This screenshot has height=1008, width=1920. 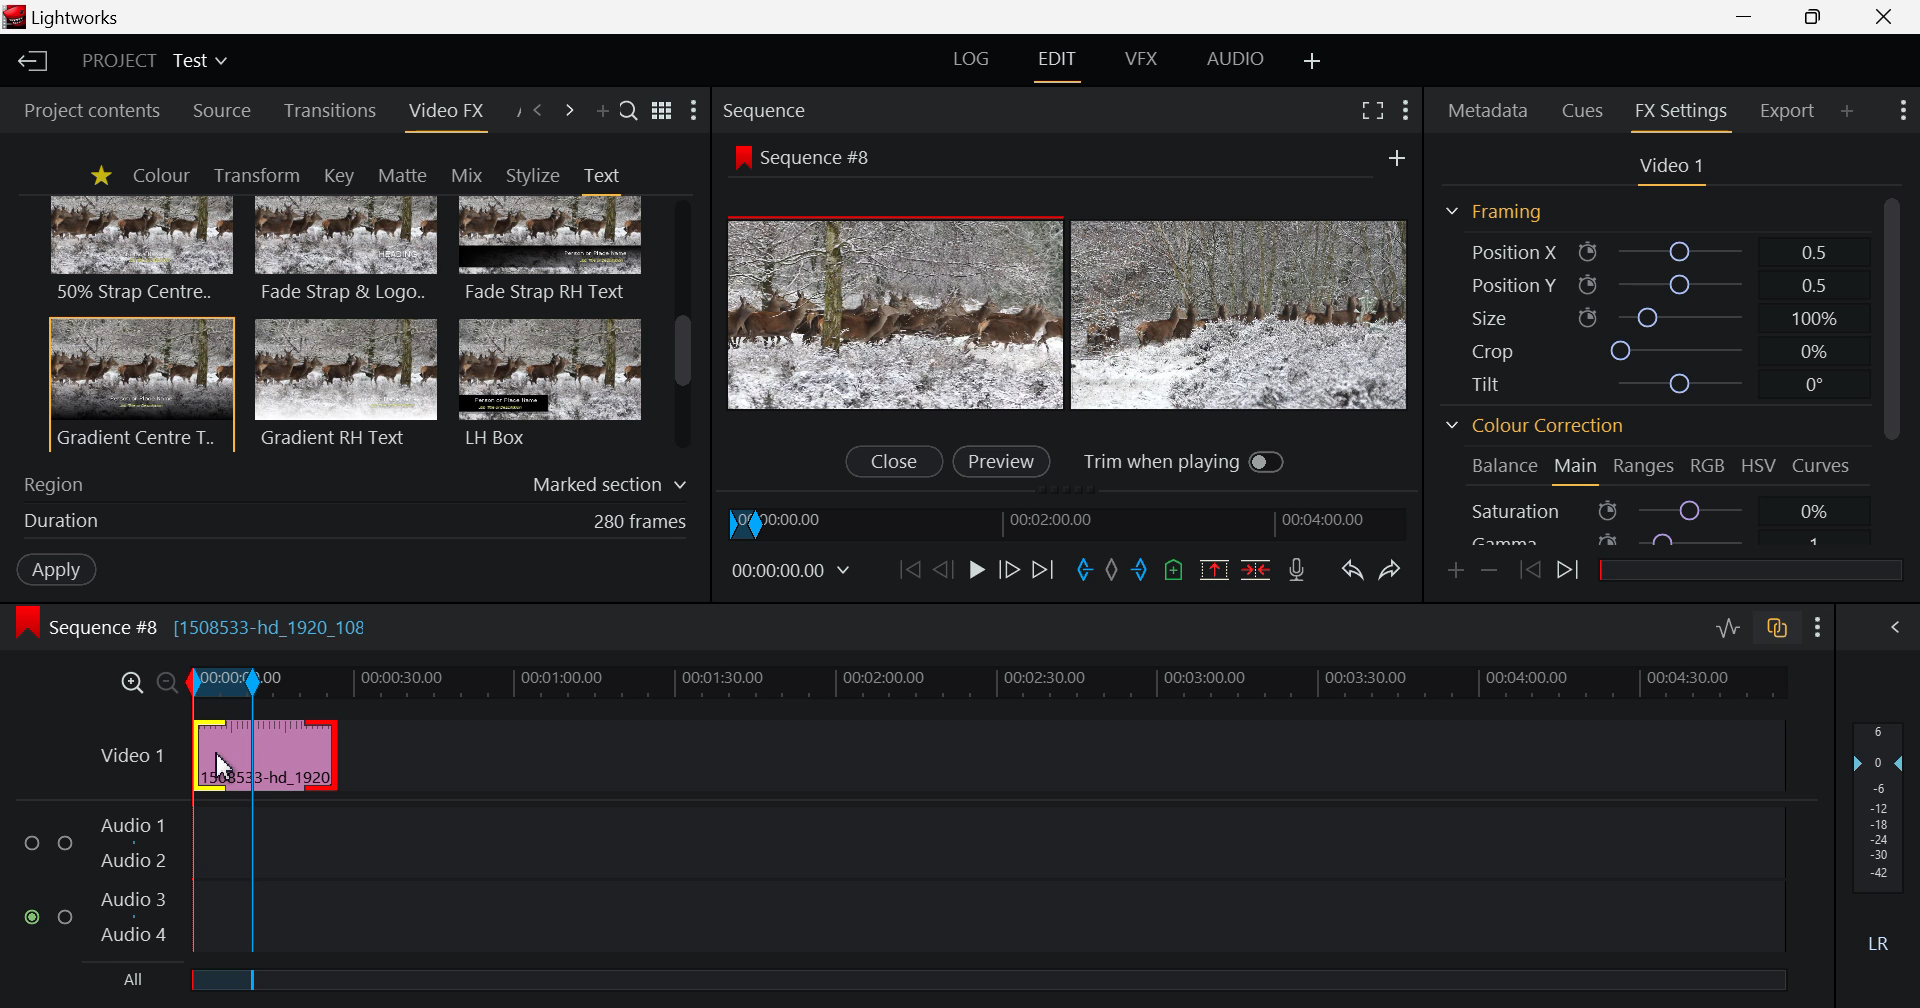 What do you see at coordinates (629, 113) in the screenshot?
I see `Search` at bounding box center [629, 113].